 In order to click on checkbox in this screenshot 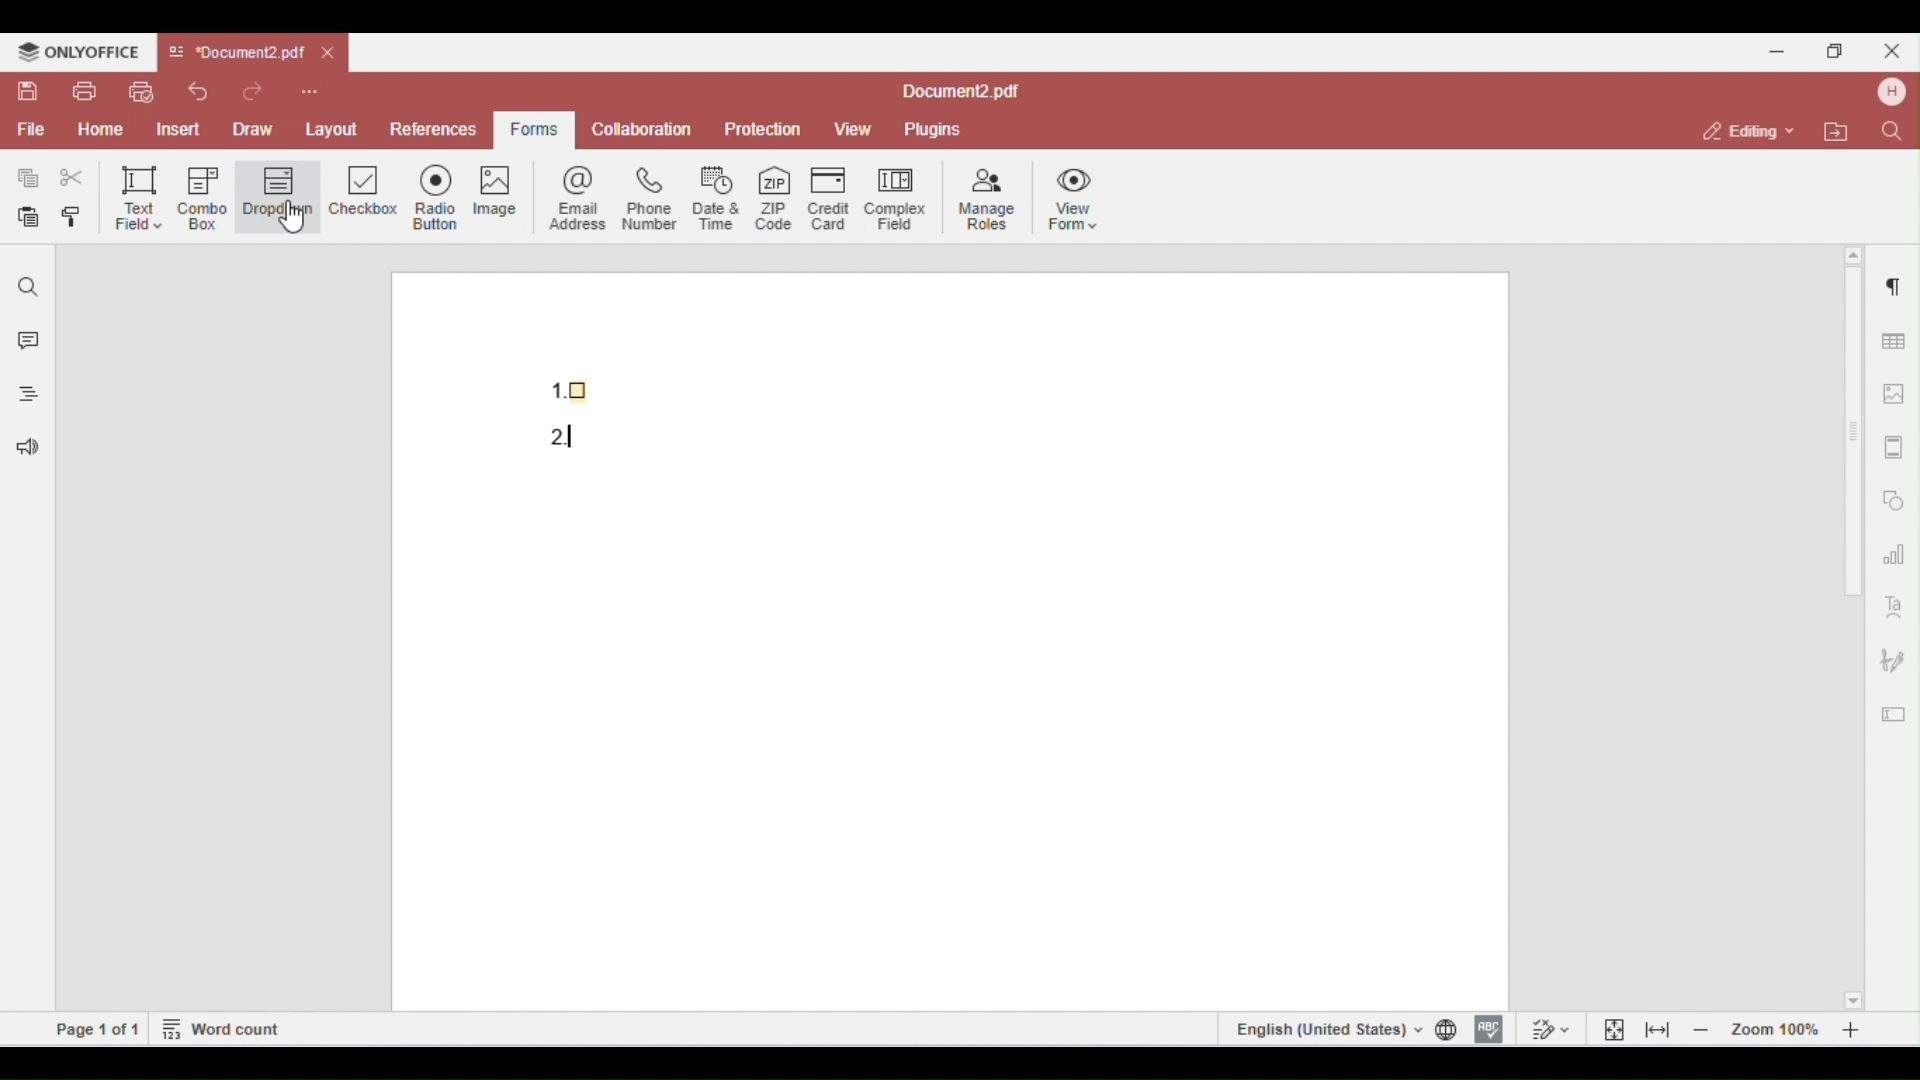, I will do `click(364, 196)`.